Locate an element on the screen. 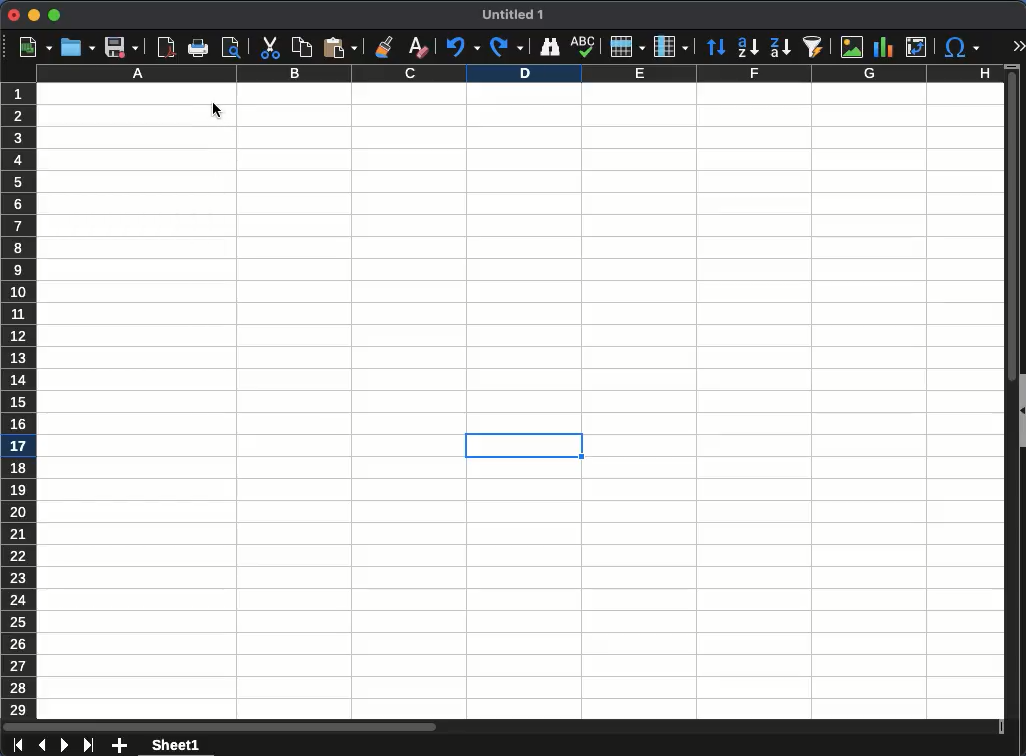 The width and height of the screenshot is (1026, 756). previous sheet is located at coordinates (41, 746).